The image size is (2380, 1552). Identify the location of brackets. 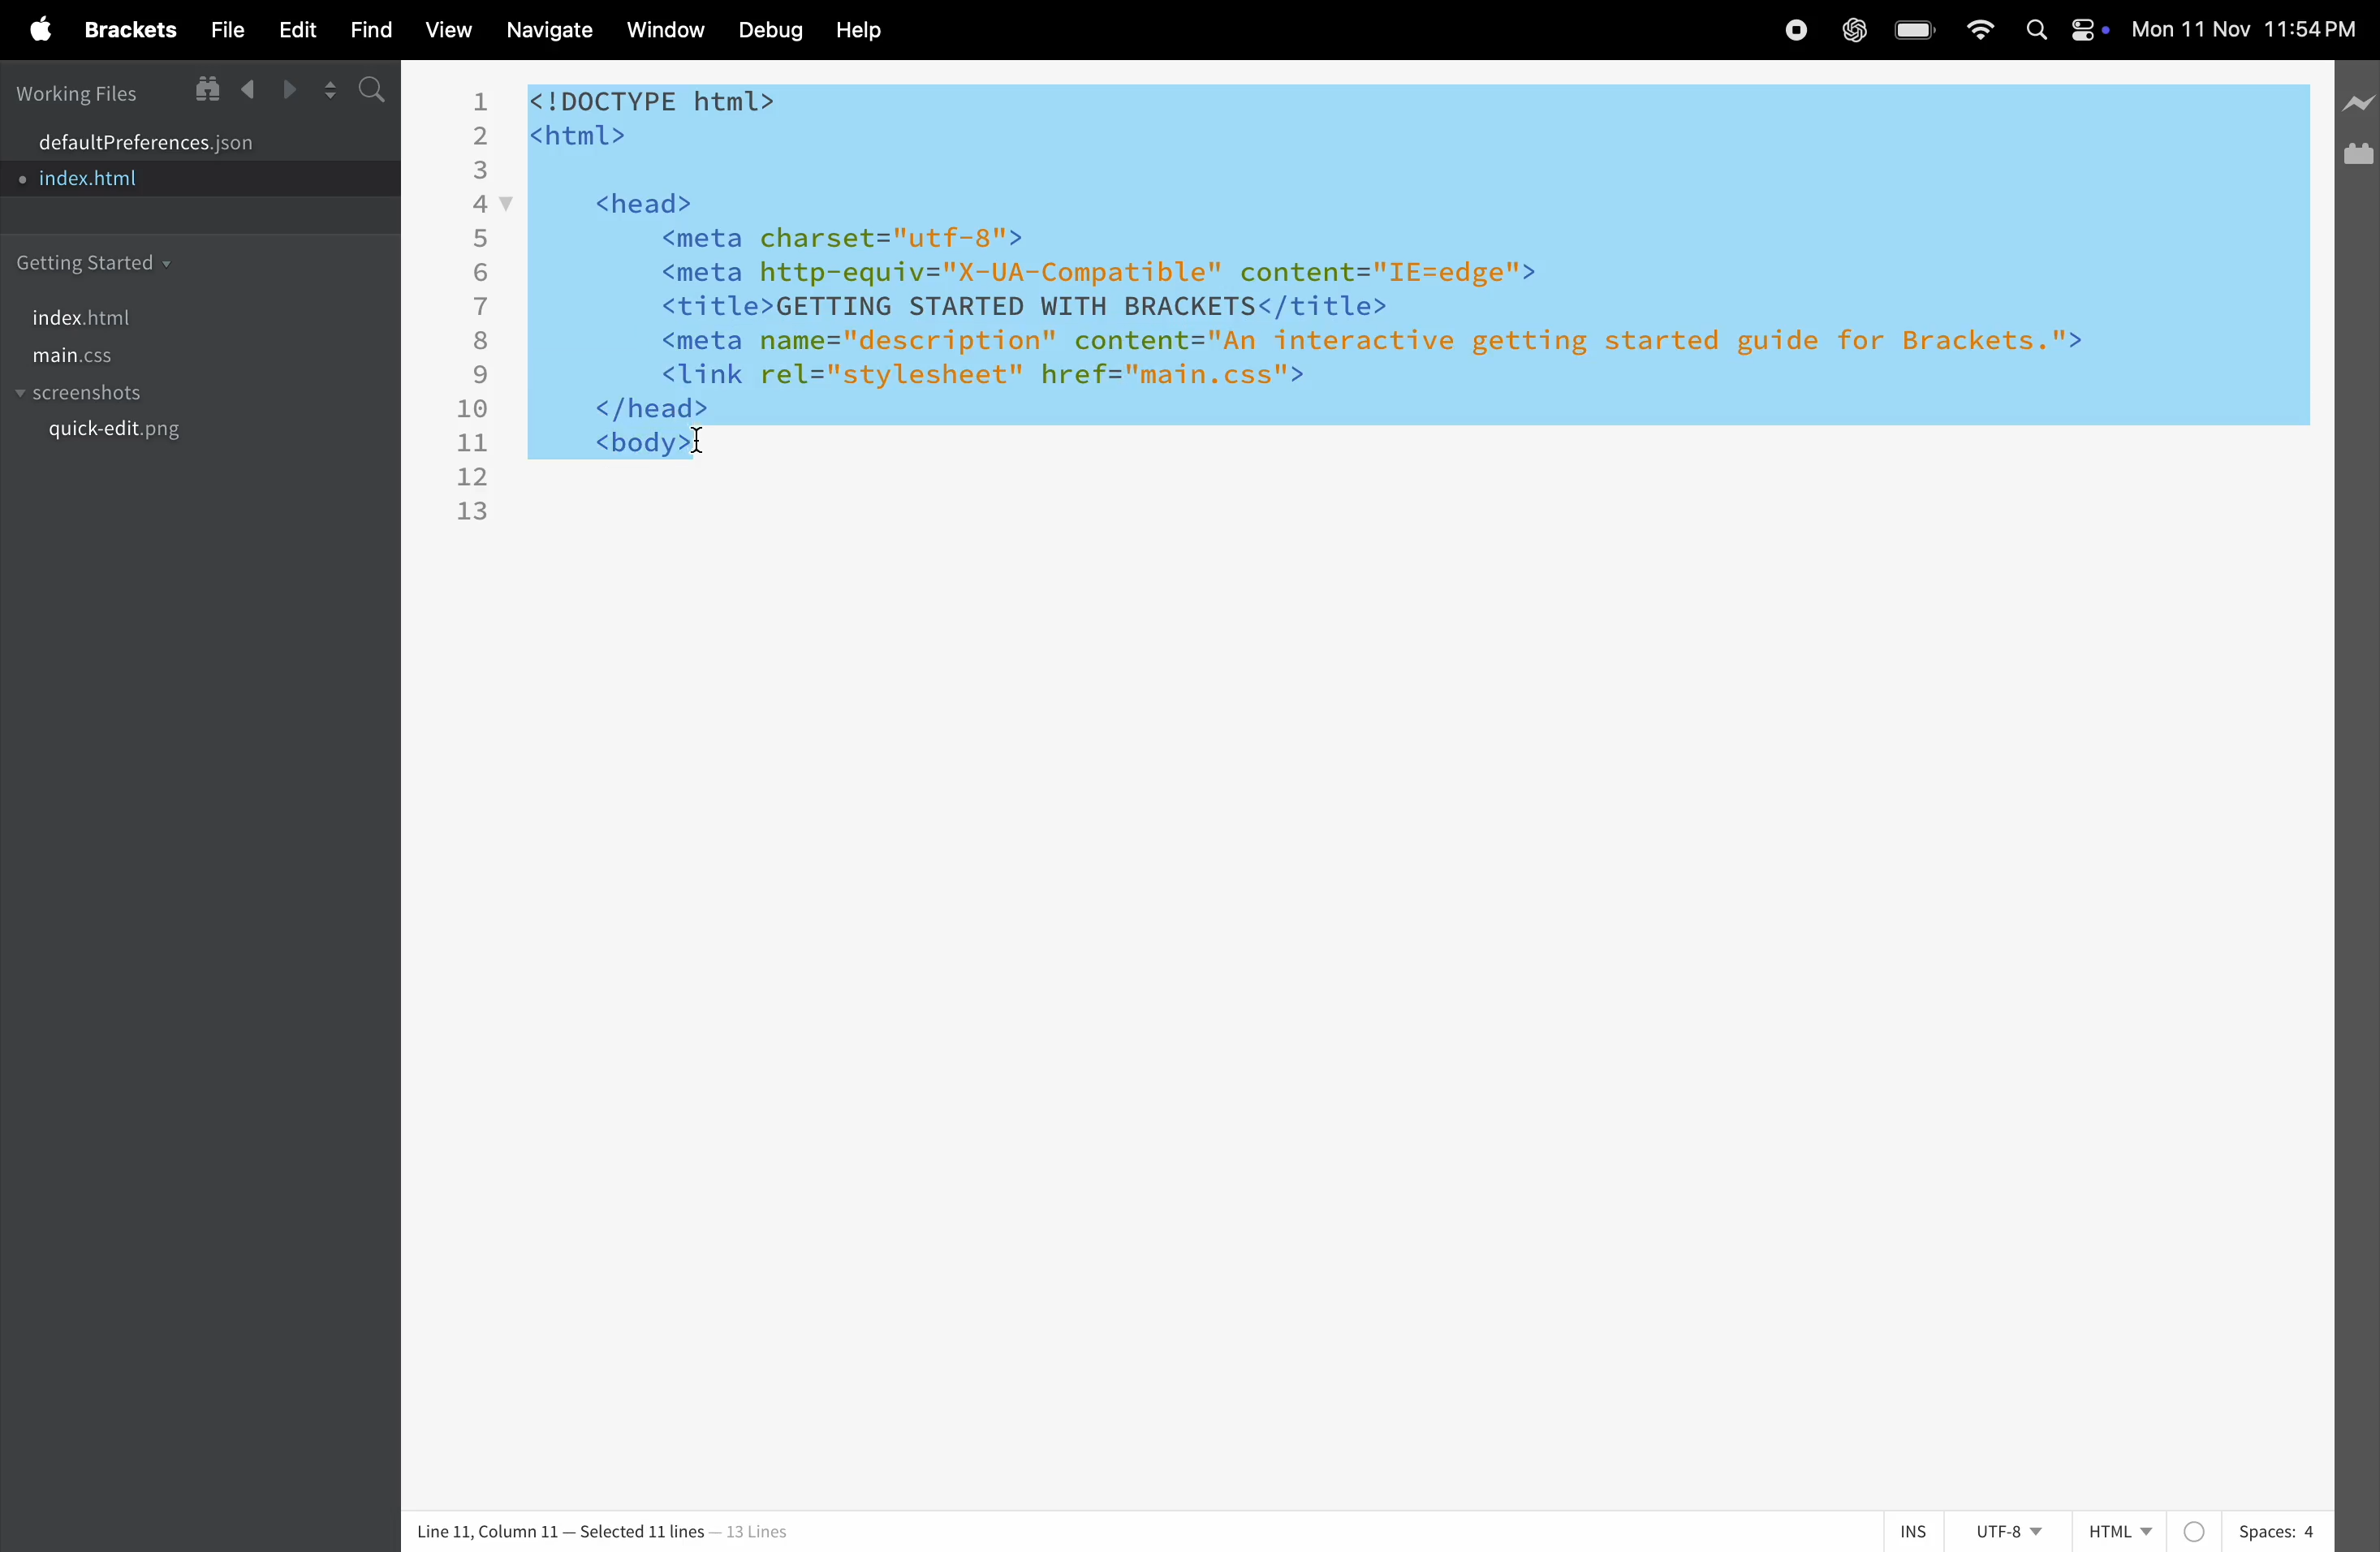
(125, 28).